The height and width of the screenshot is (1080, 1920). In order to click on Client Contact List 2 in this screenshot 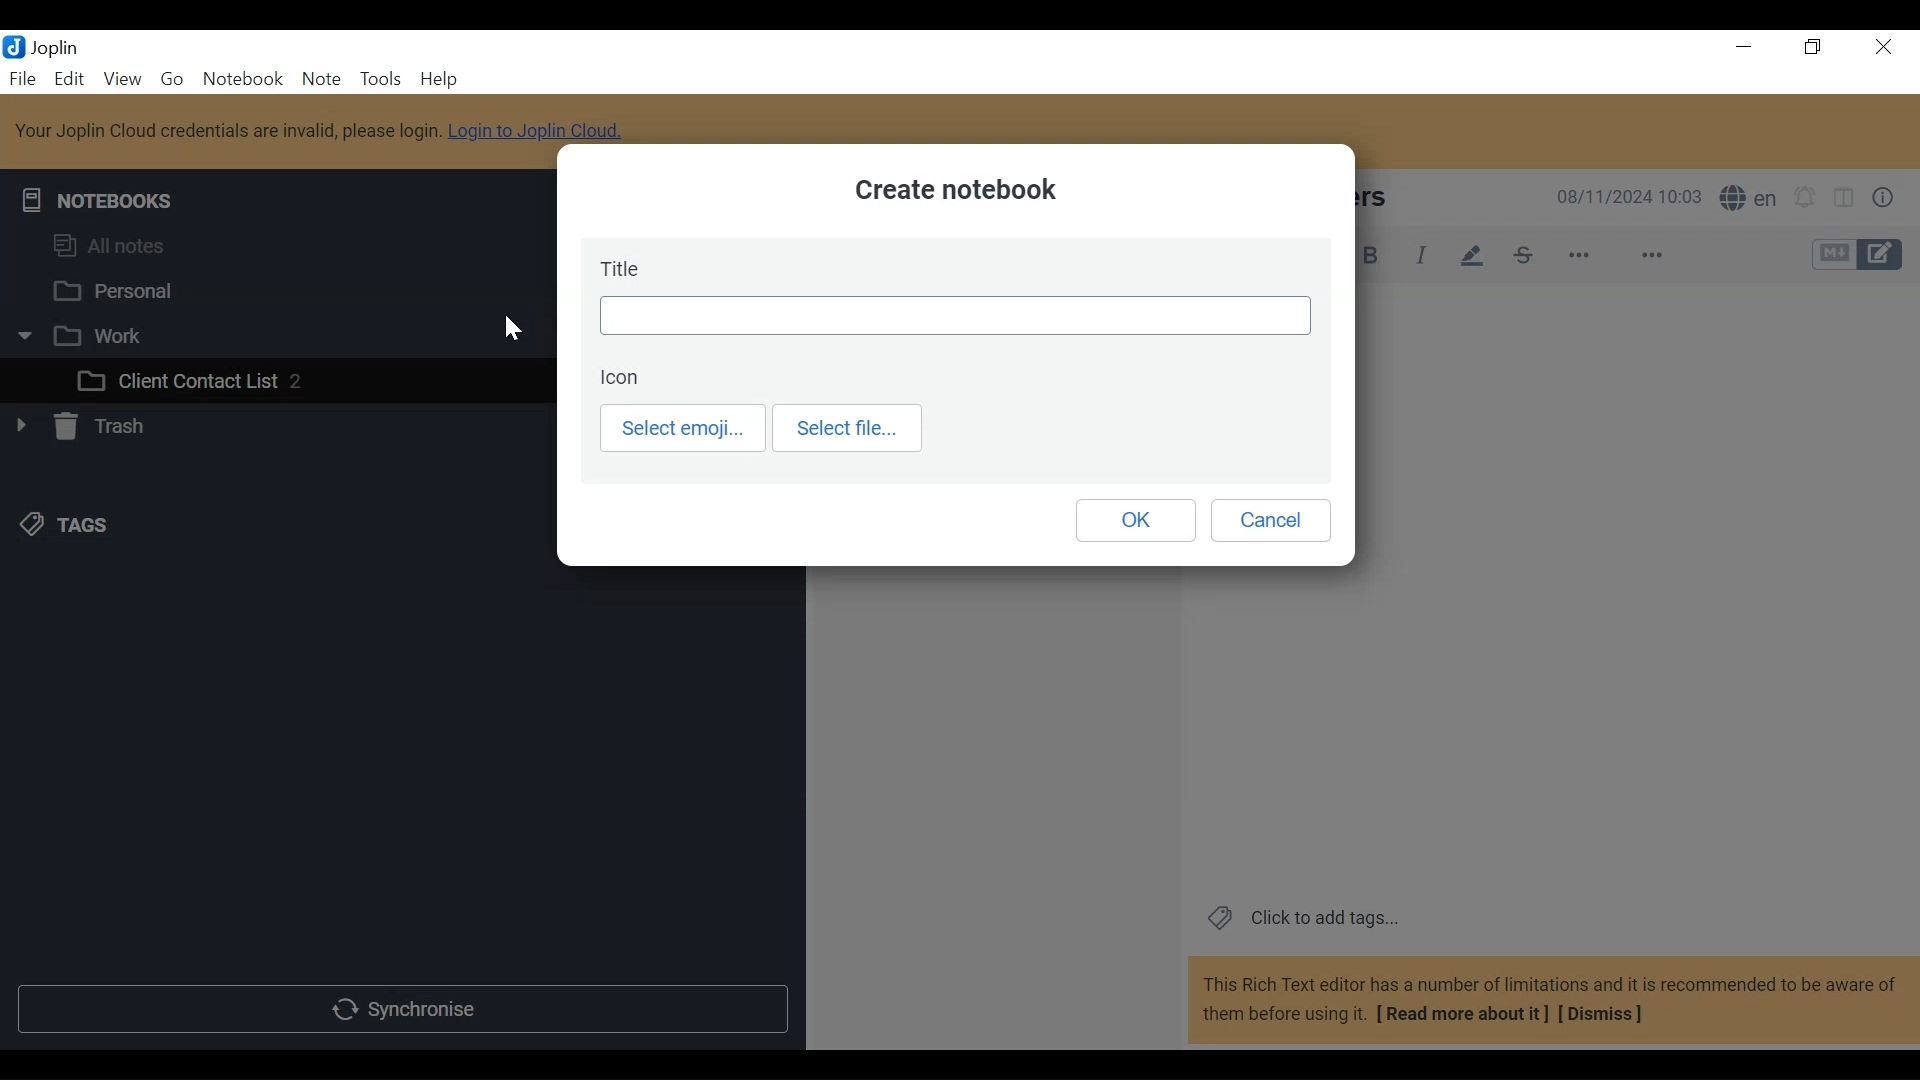, I will do `click(193, 381)`.